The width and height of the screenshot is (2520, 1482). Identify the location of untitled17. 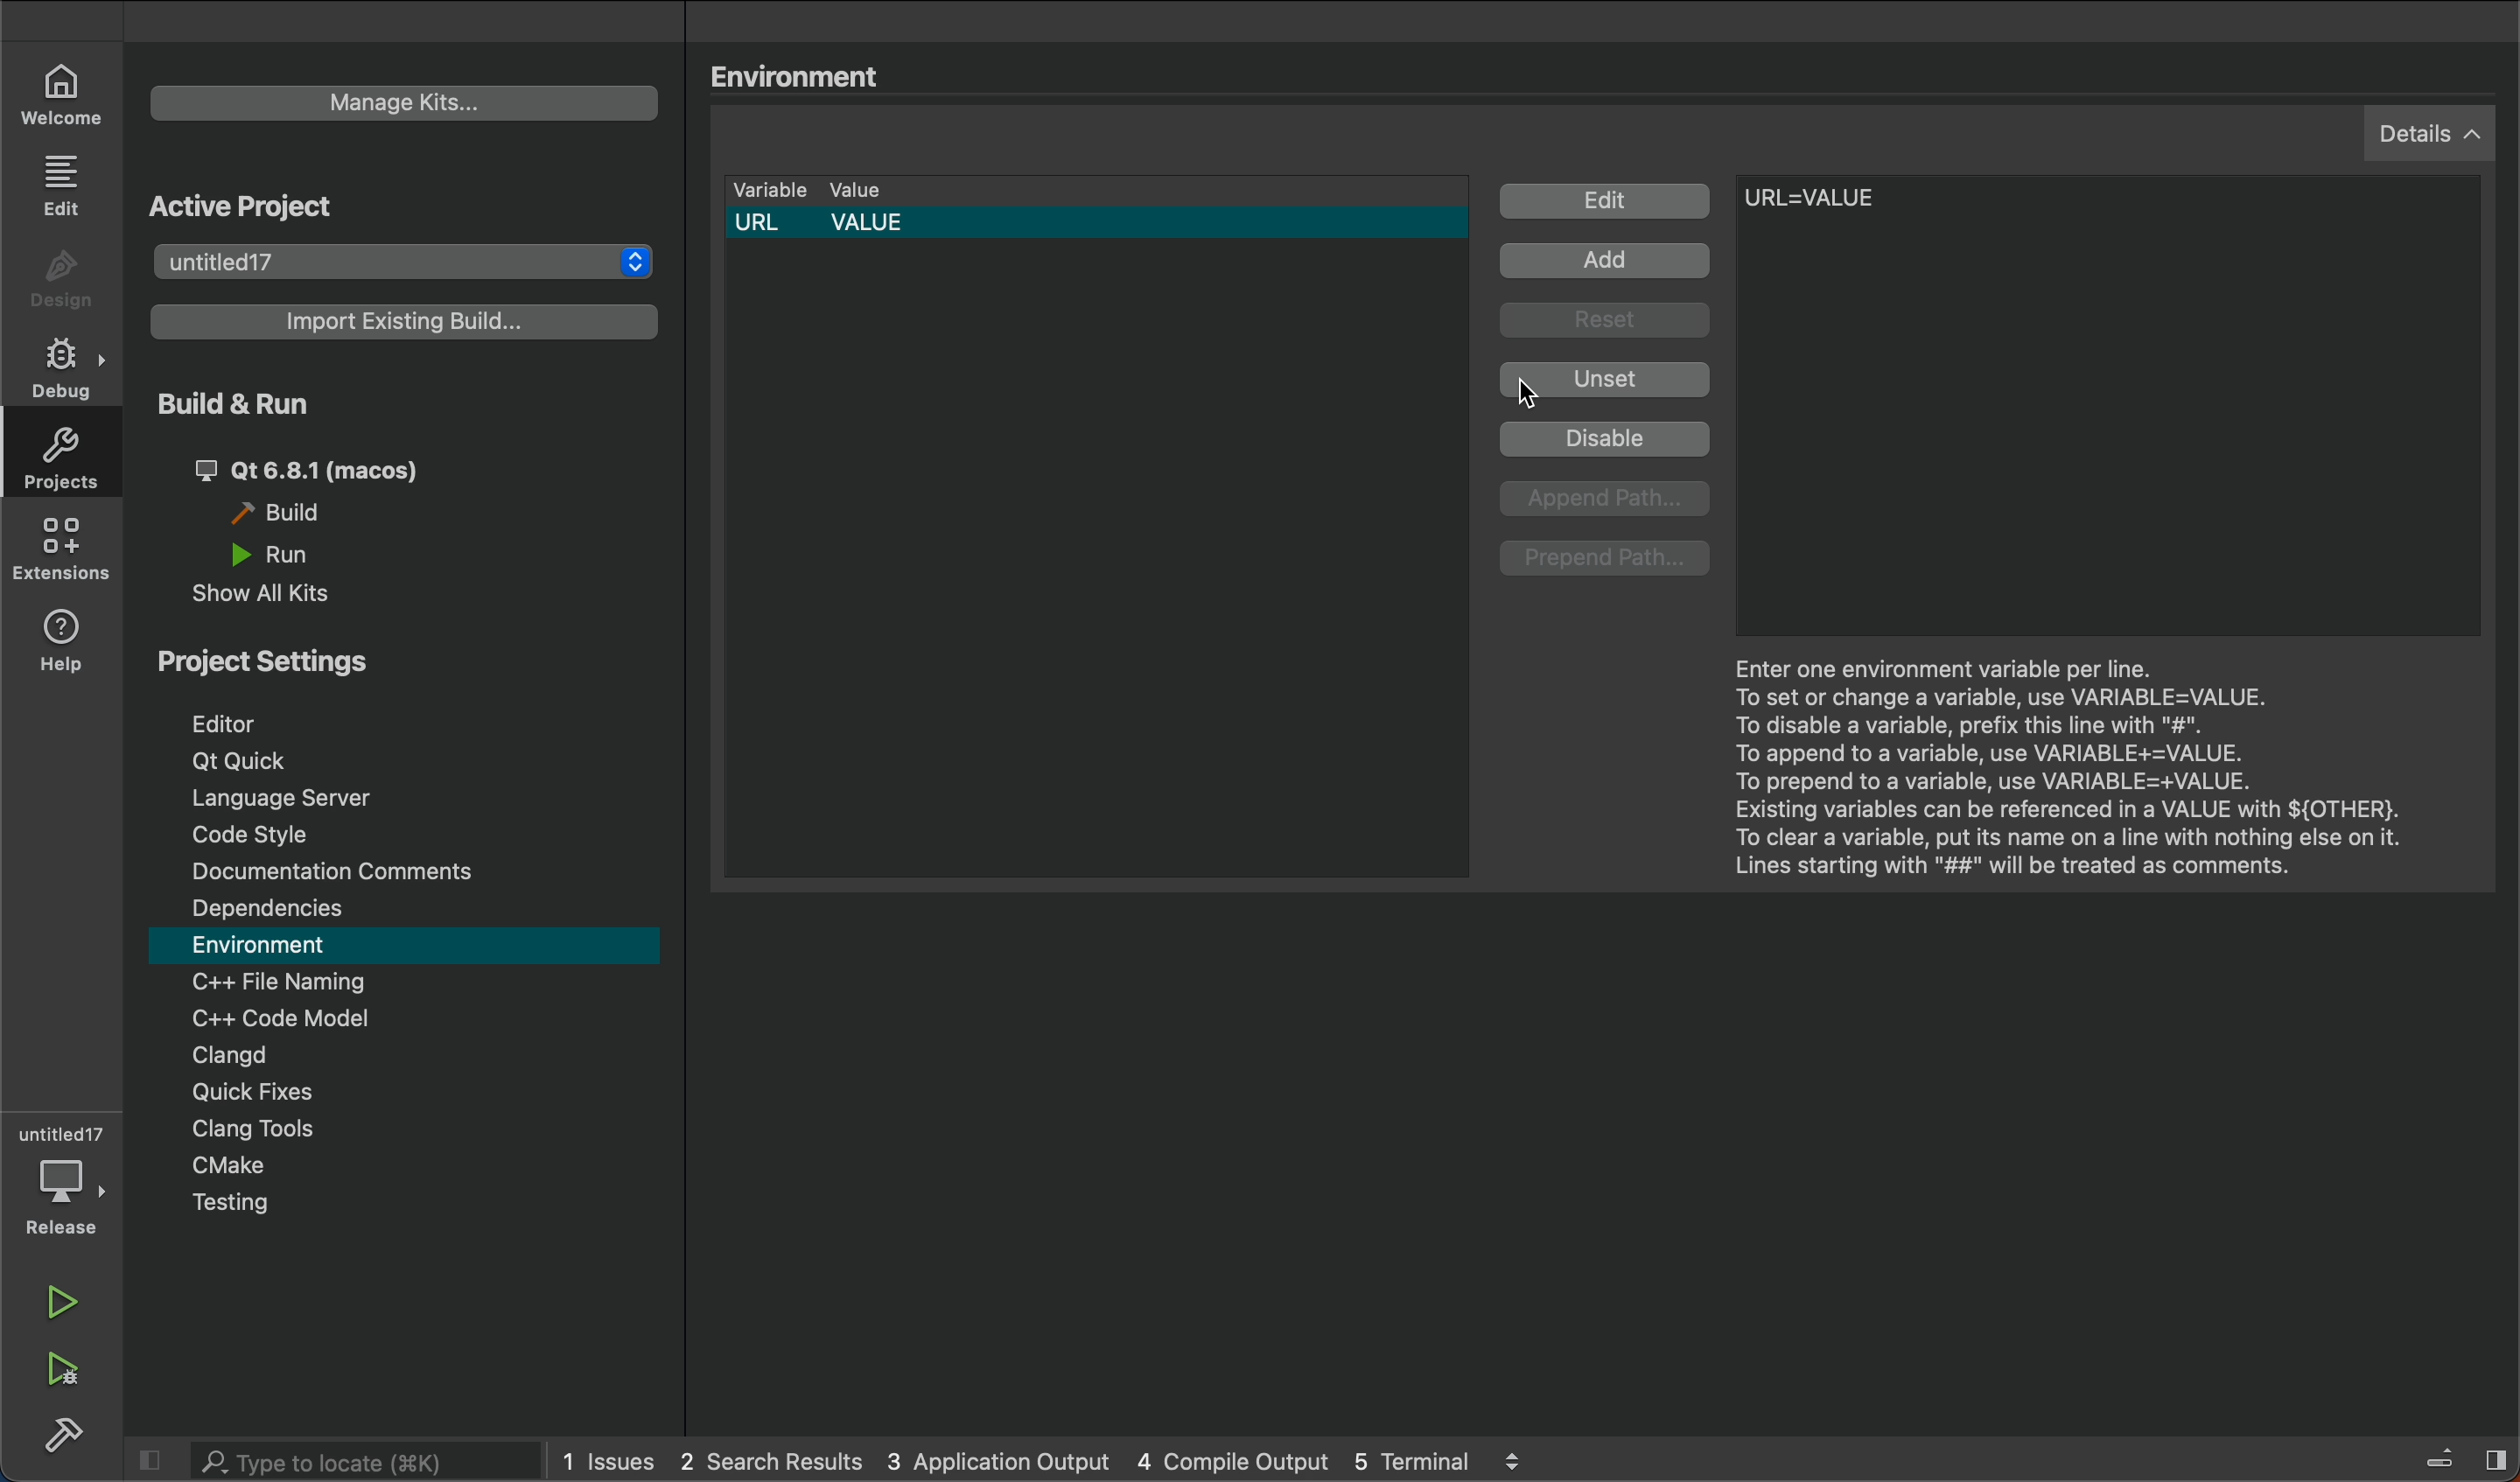
(410, 266).